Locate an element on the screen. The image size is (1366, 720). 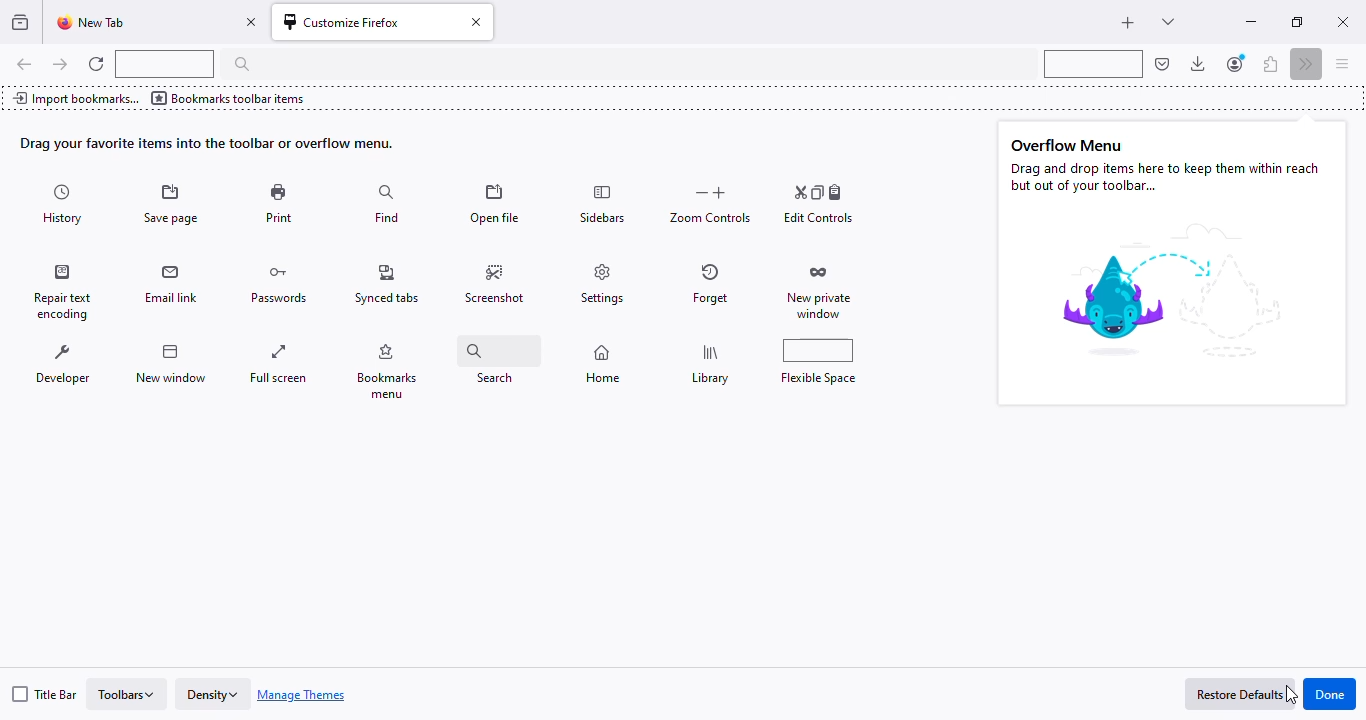
save page is located at coordinates (171, 205).